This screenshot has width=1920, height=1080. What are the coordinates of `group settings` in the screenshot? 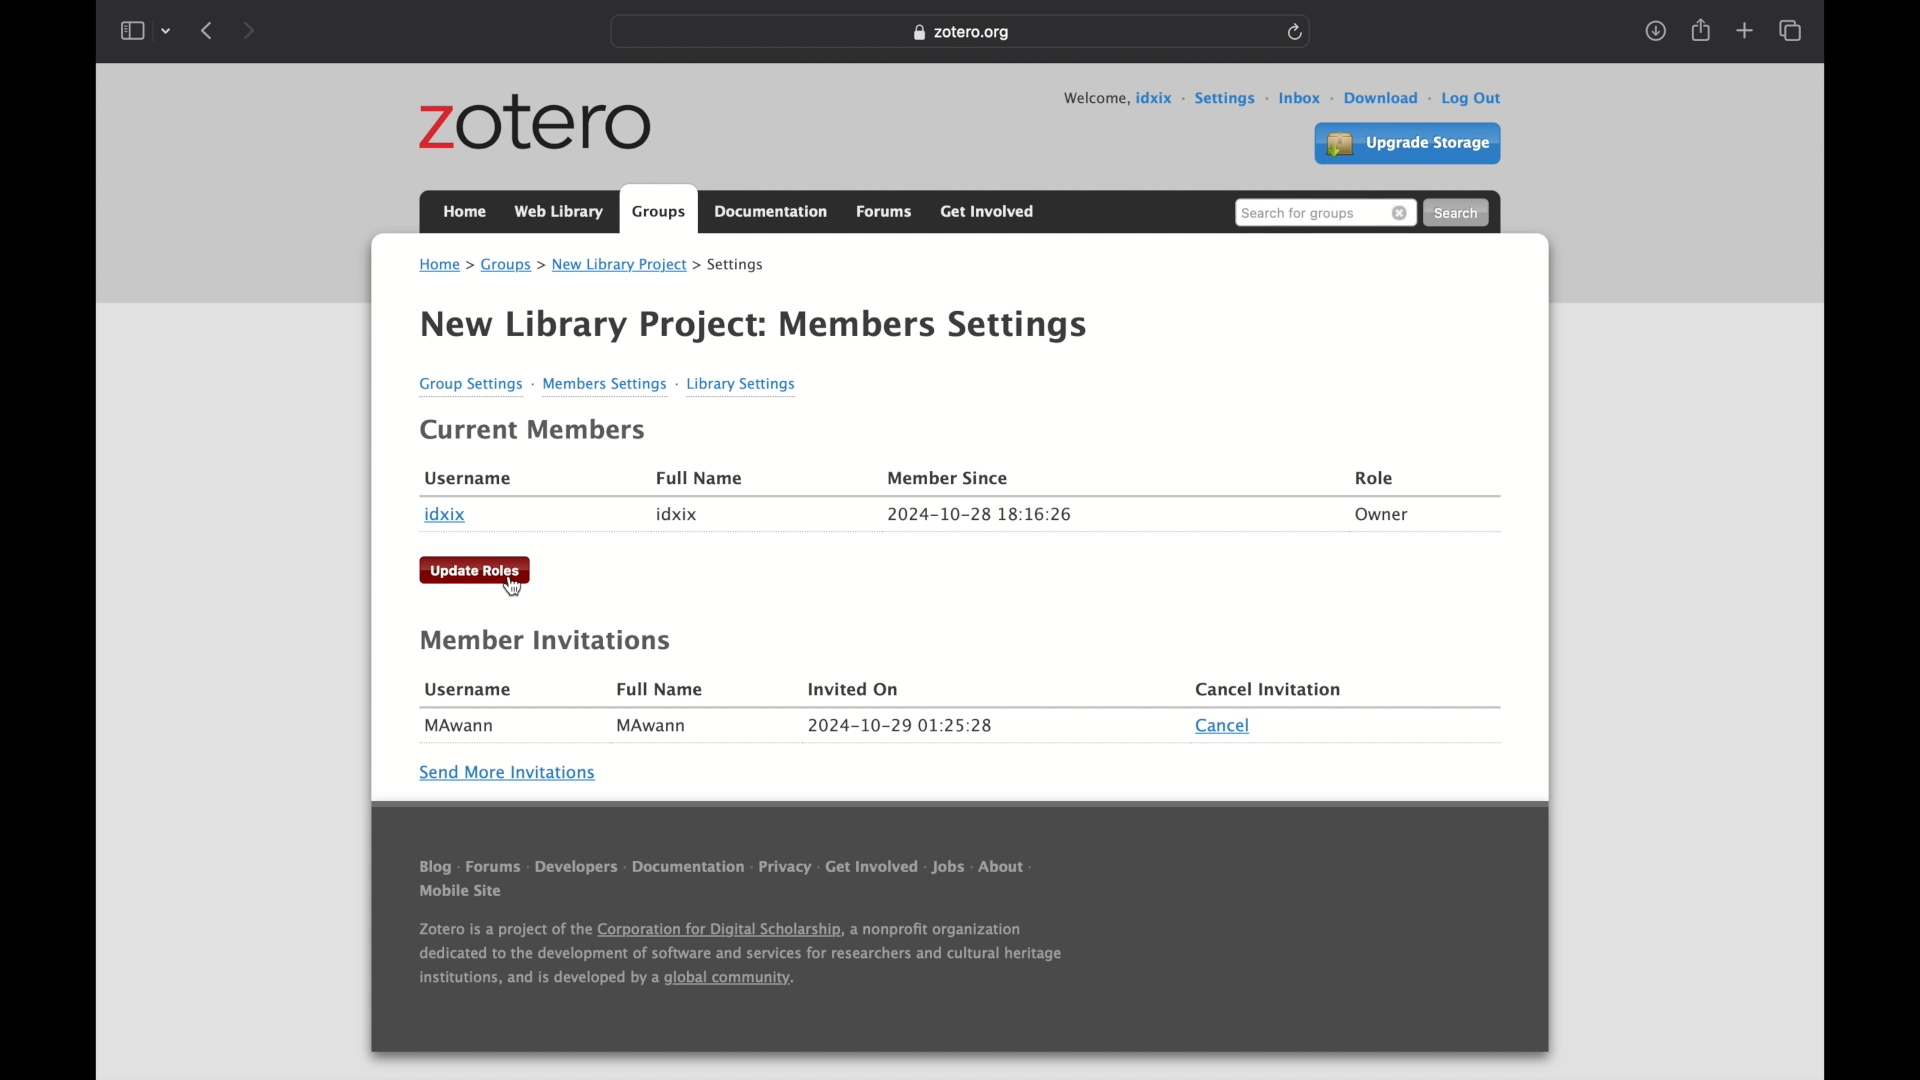 It's located at (475, 384).